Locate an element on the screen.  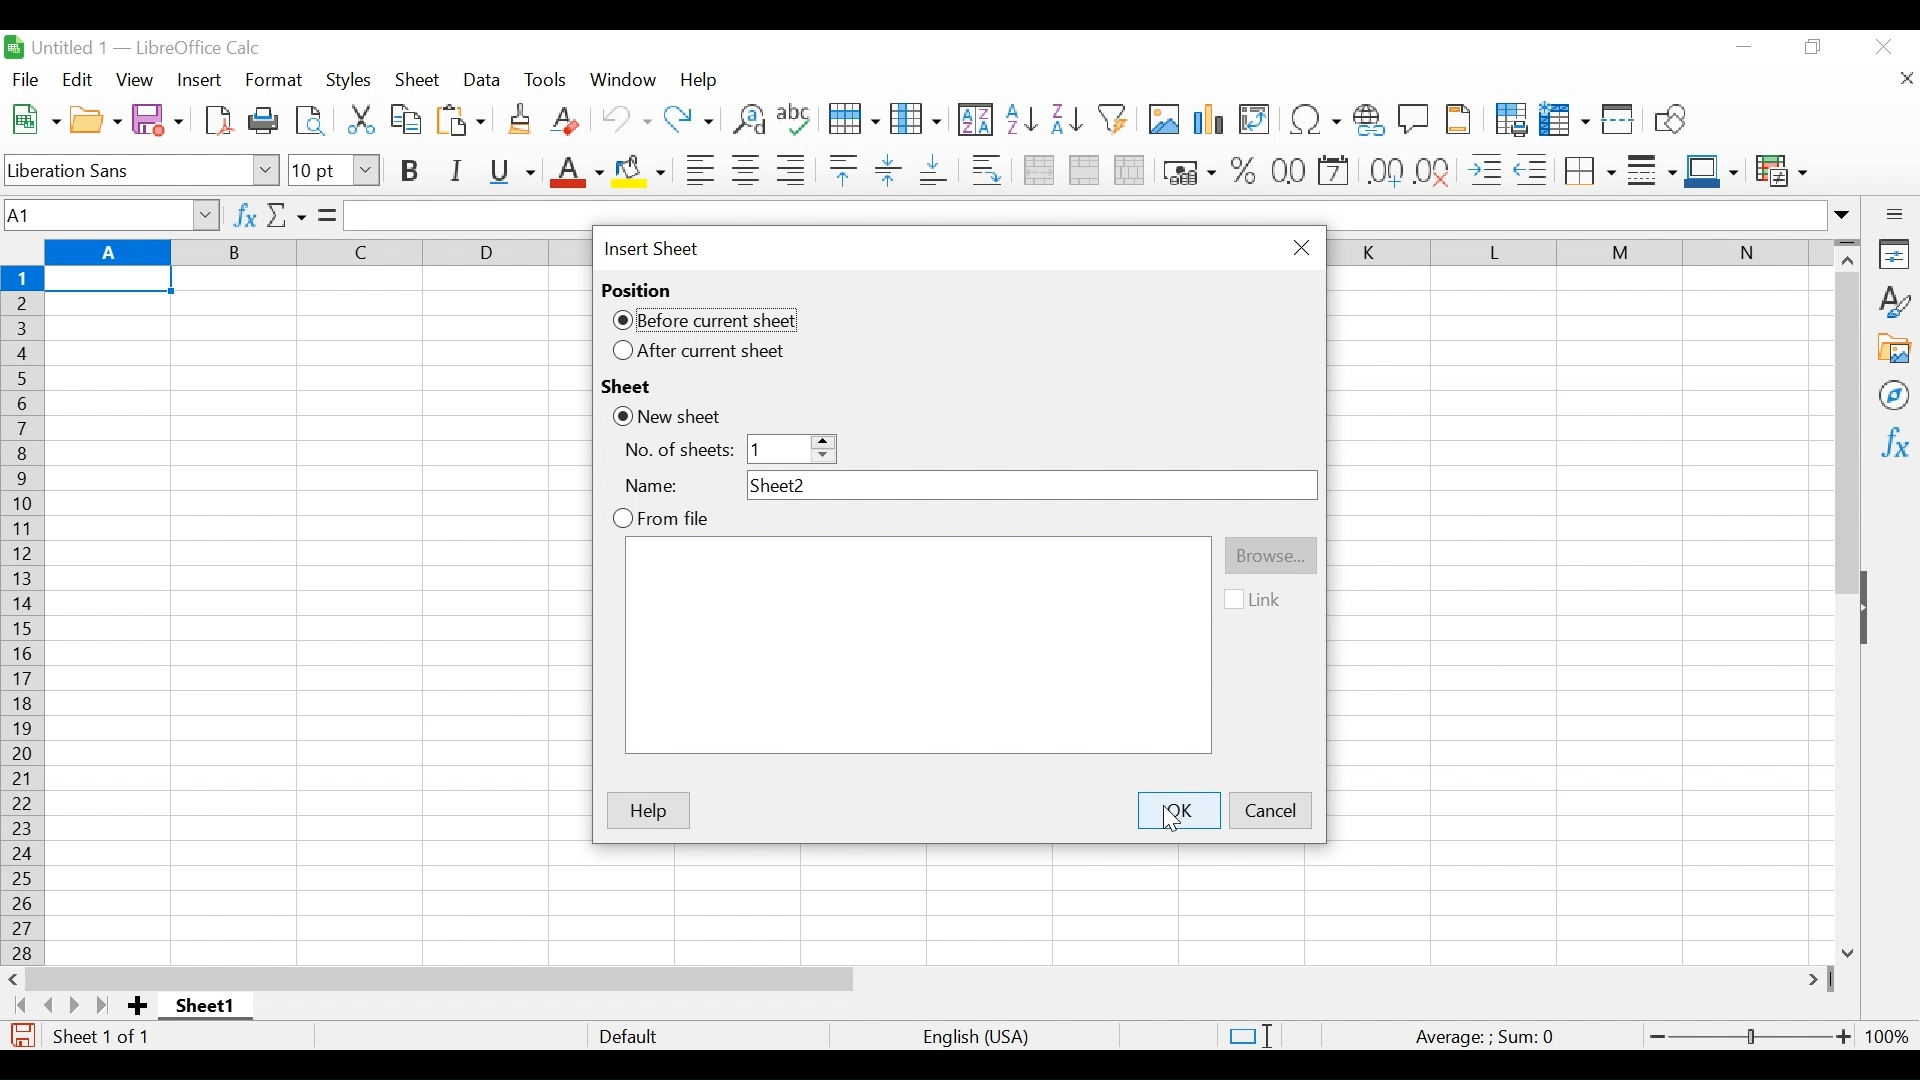
Sort Ascending is located at coordinates (1021, 118).